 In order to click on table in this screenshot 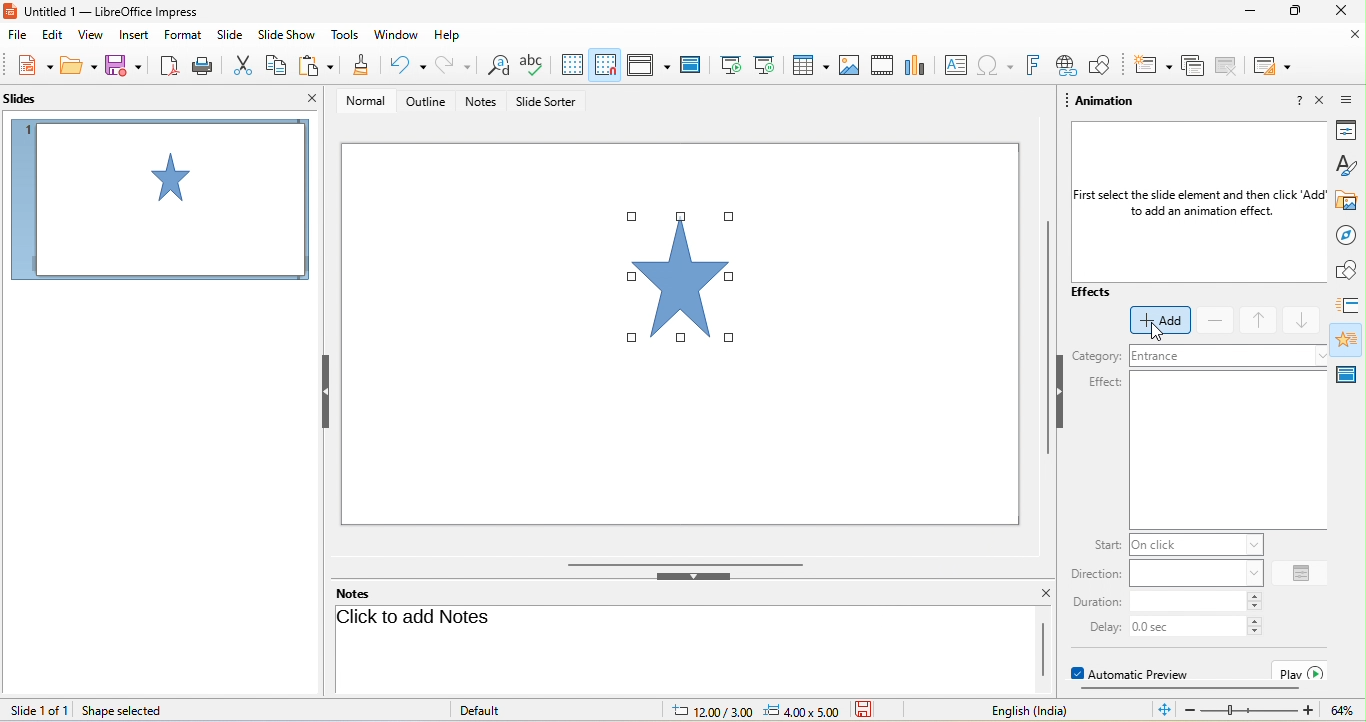, I will do `click(807, 64)`.